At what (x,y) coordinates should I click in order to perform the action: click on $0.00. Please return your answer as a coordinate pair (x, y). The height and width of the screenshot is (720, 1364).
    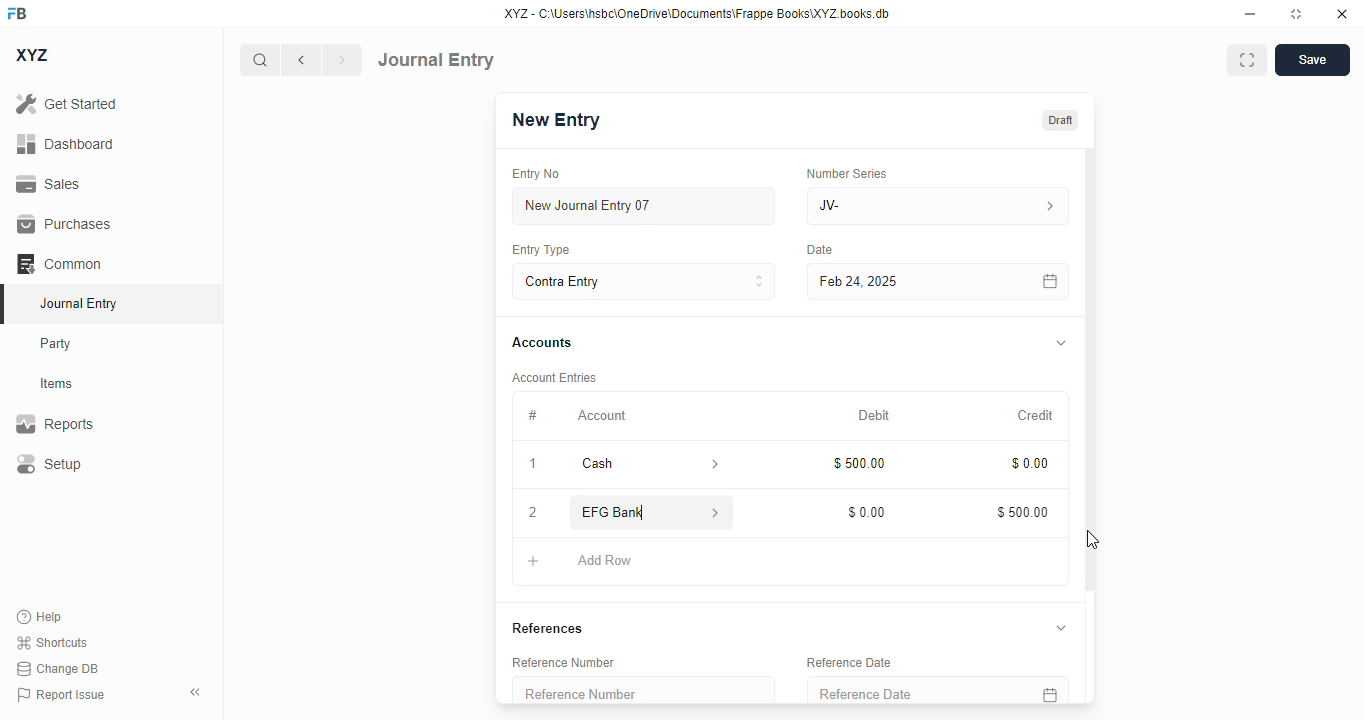
    Looking at the image, I should click on (868, 512).